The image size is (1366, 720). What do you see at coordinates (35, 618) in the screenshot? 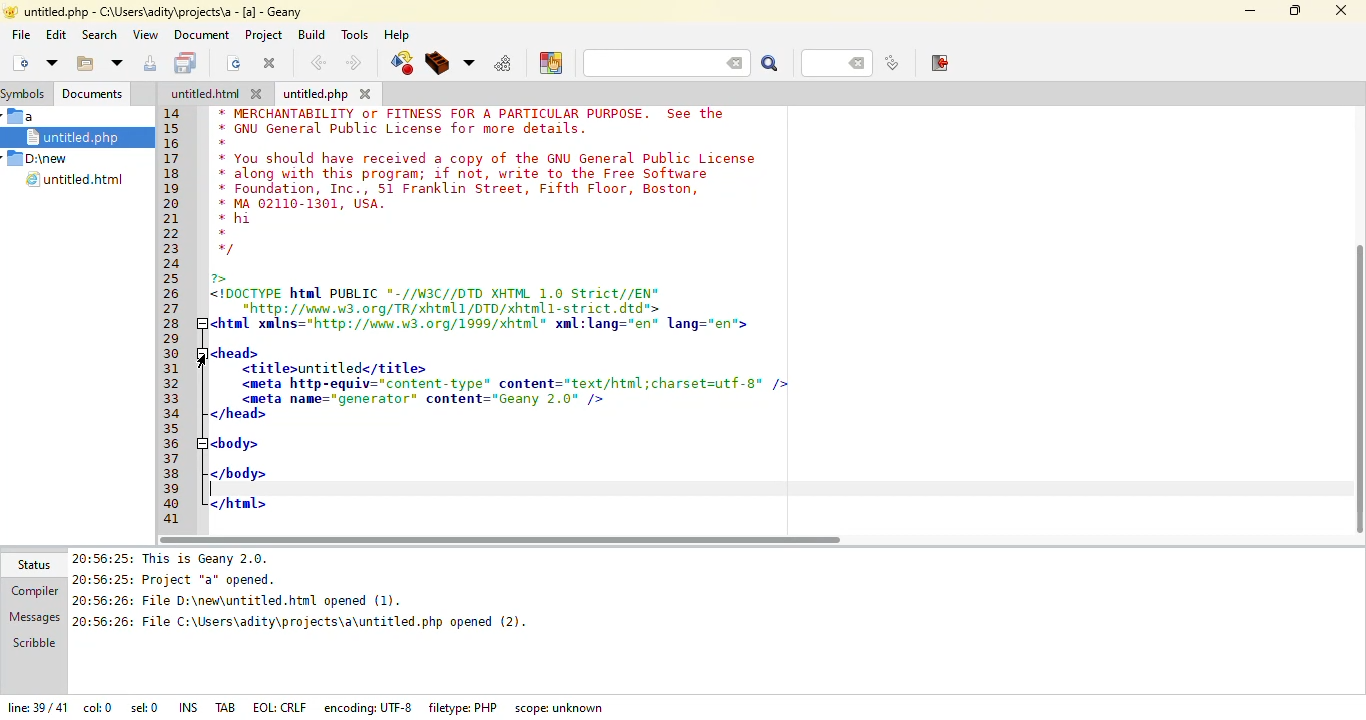
I see `messages` at bounding box center [35, 618].